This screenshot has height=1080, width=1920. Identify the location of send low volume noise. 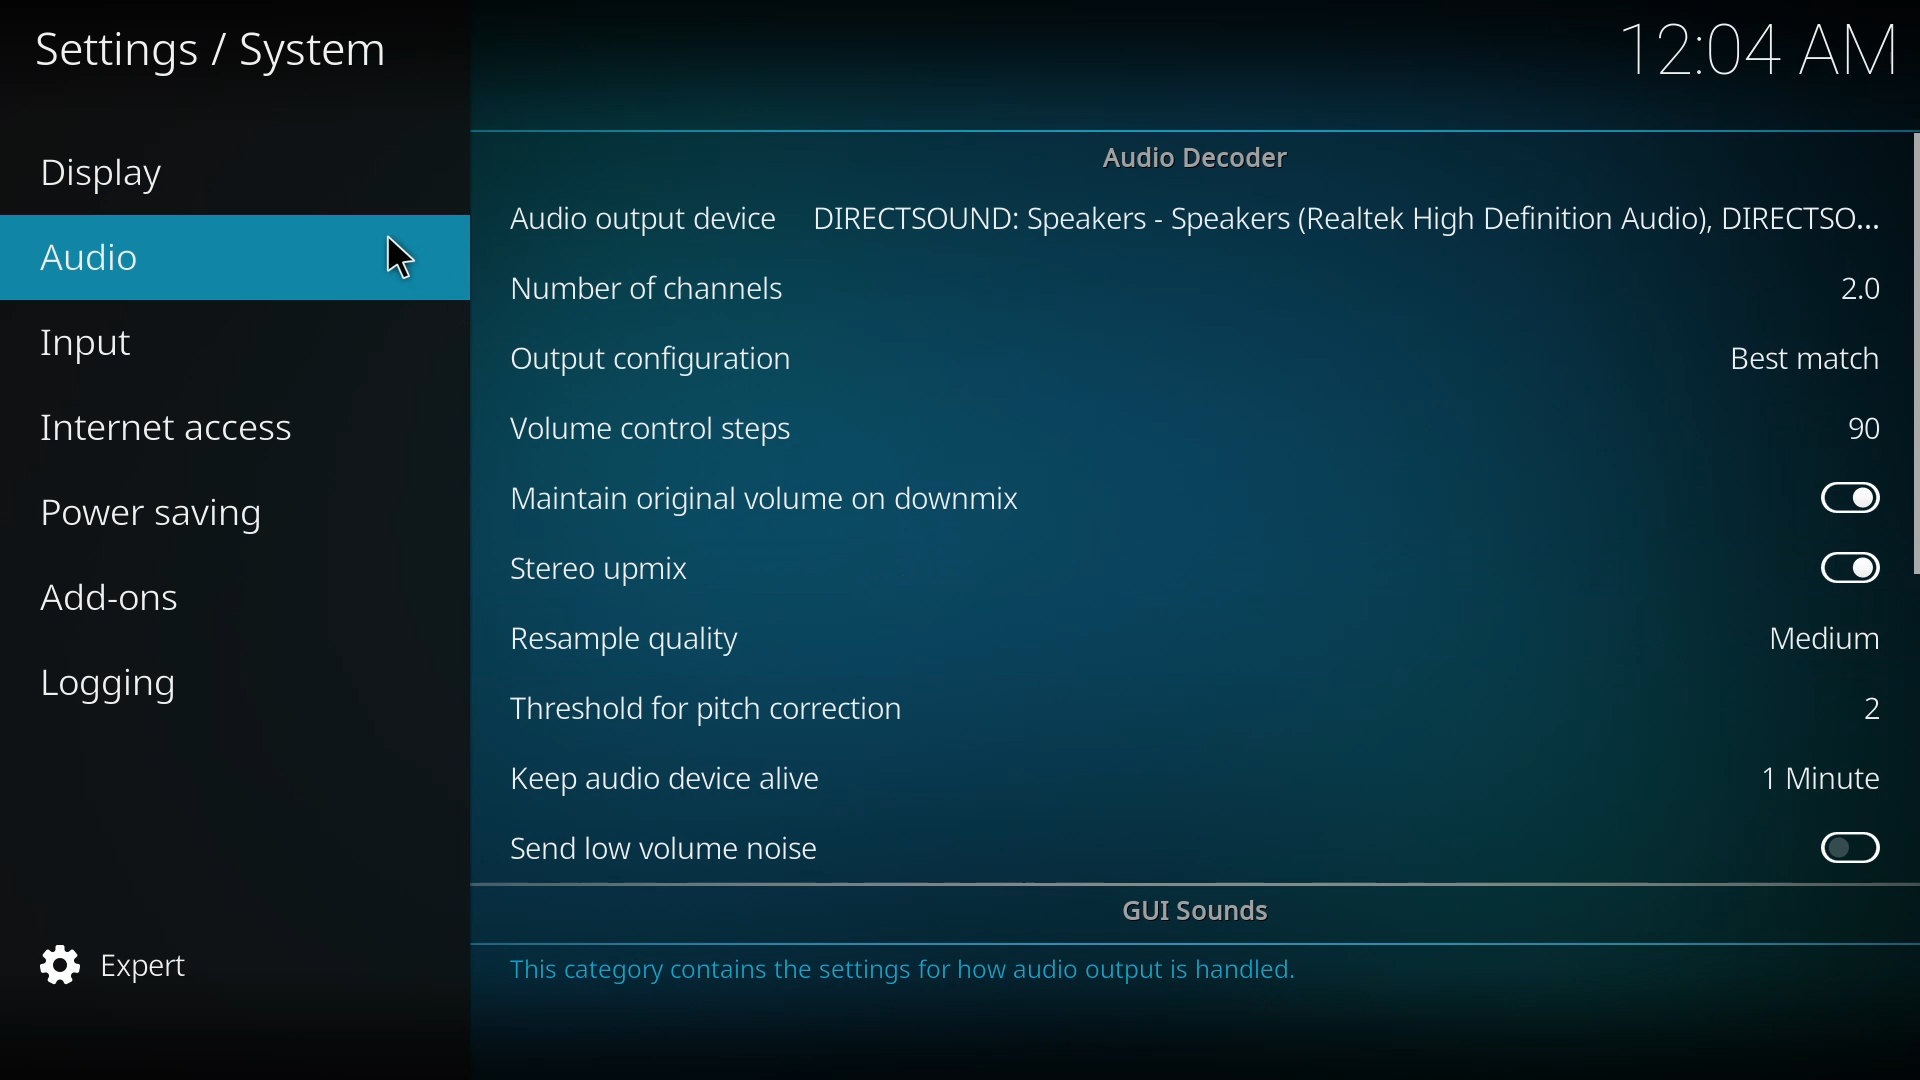
(666, 848).